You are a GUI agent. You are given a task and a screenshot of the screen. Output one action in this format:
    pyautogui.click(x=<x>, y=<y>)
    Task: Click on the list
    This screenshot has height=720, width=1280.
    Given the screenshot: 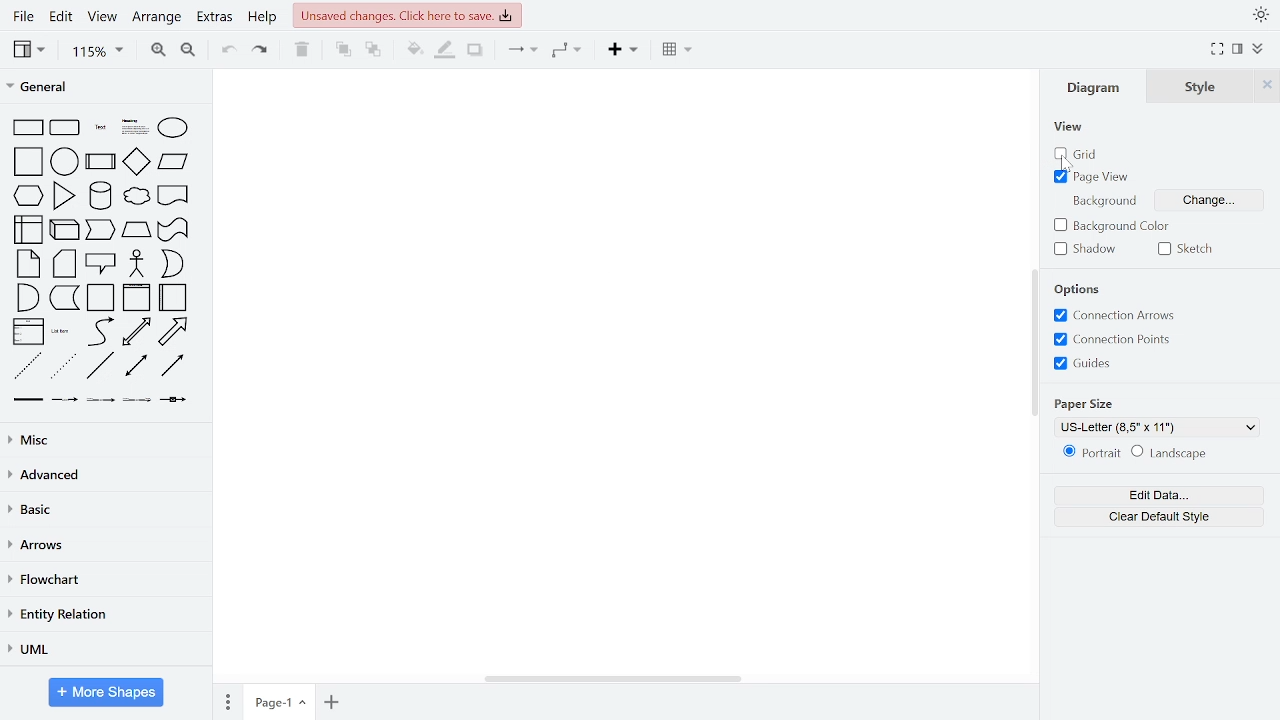 What is the action you would take?
    pyautogui.click(x=30, y=332)
    